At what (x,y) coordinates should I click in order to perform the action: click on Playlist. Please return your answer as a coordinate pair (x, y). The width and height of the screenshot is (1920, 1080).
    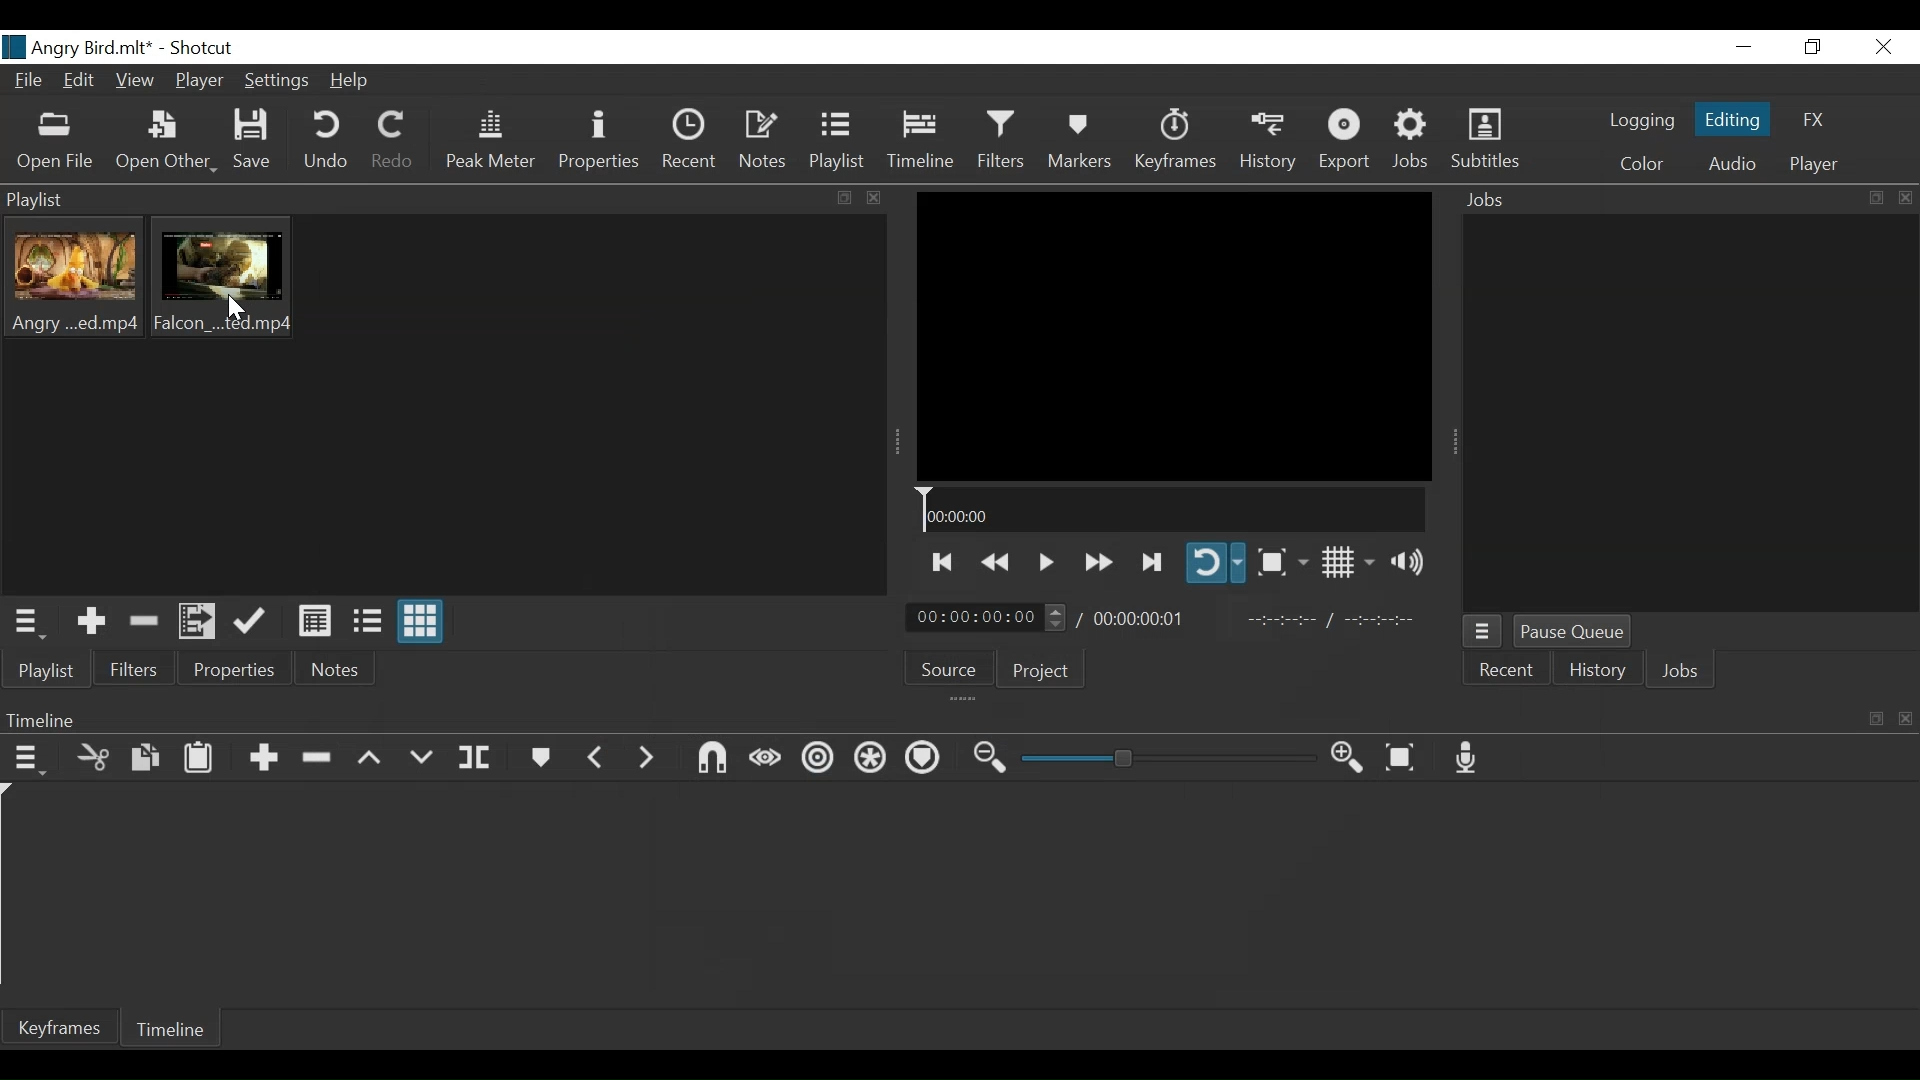
    Looking at the image, I should click on (837, 140).